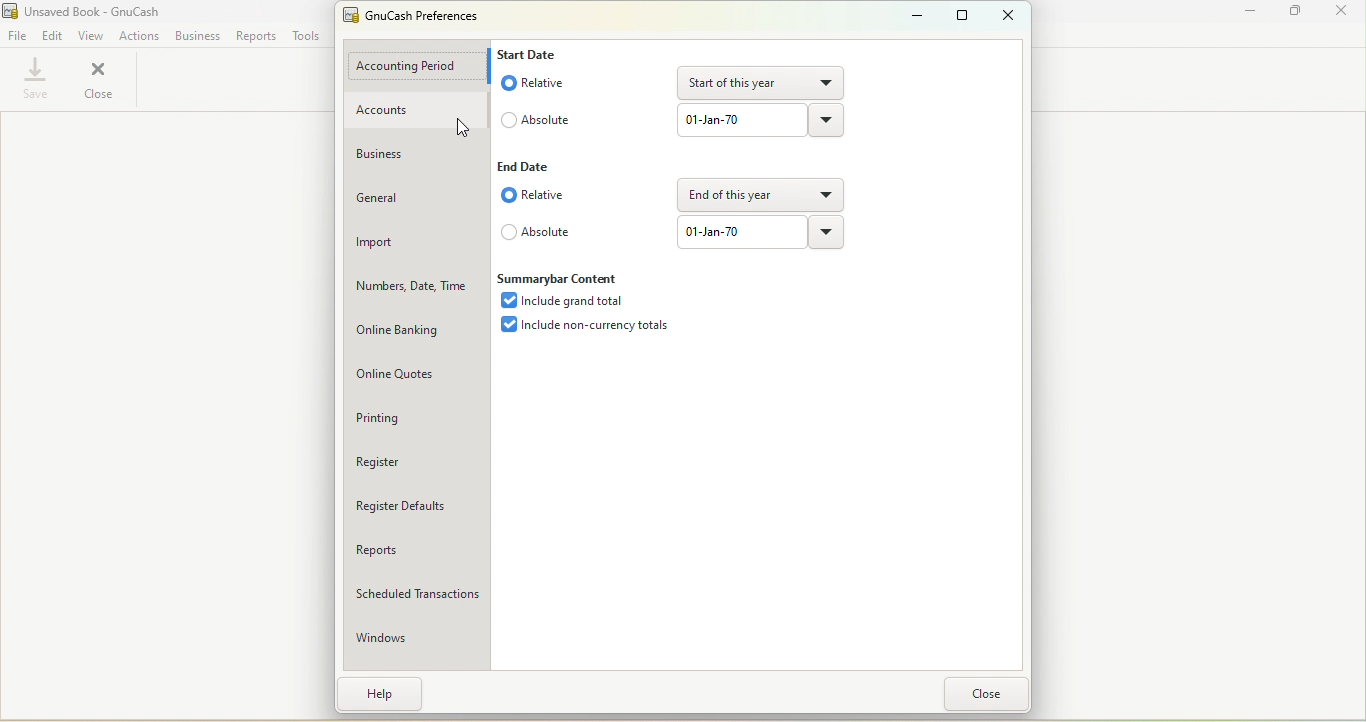 The width and height of the screenshot is (1366, 722). Describe the element at coordinates (415, 633) in the screenshot. I see `Windows` at that location.